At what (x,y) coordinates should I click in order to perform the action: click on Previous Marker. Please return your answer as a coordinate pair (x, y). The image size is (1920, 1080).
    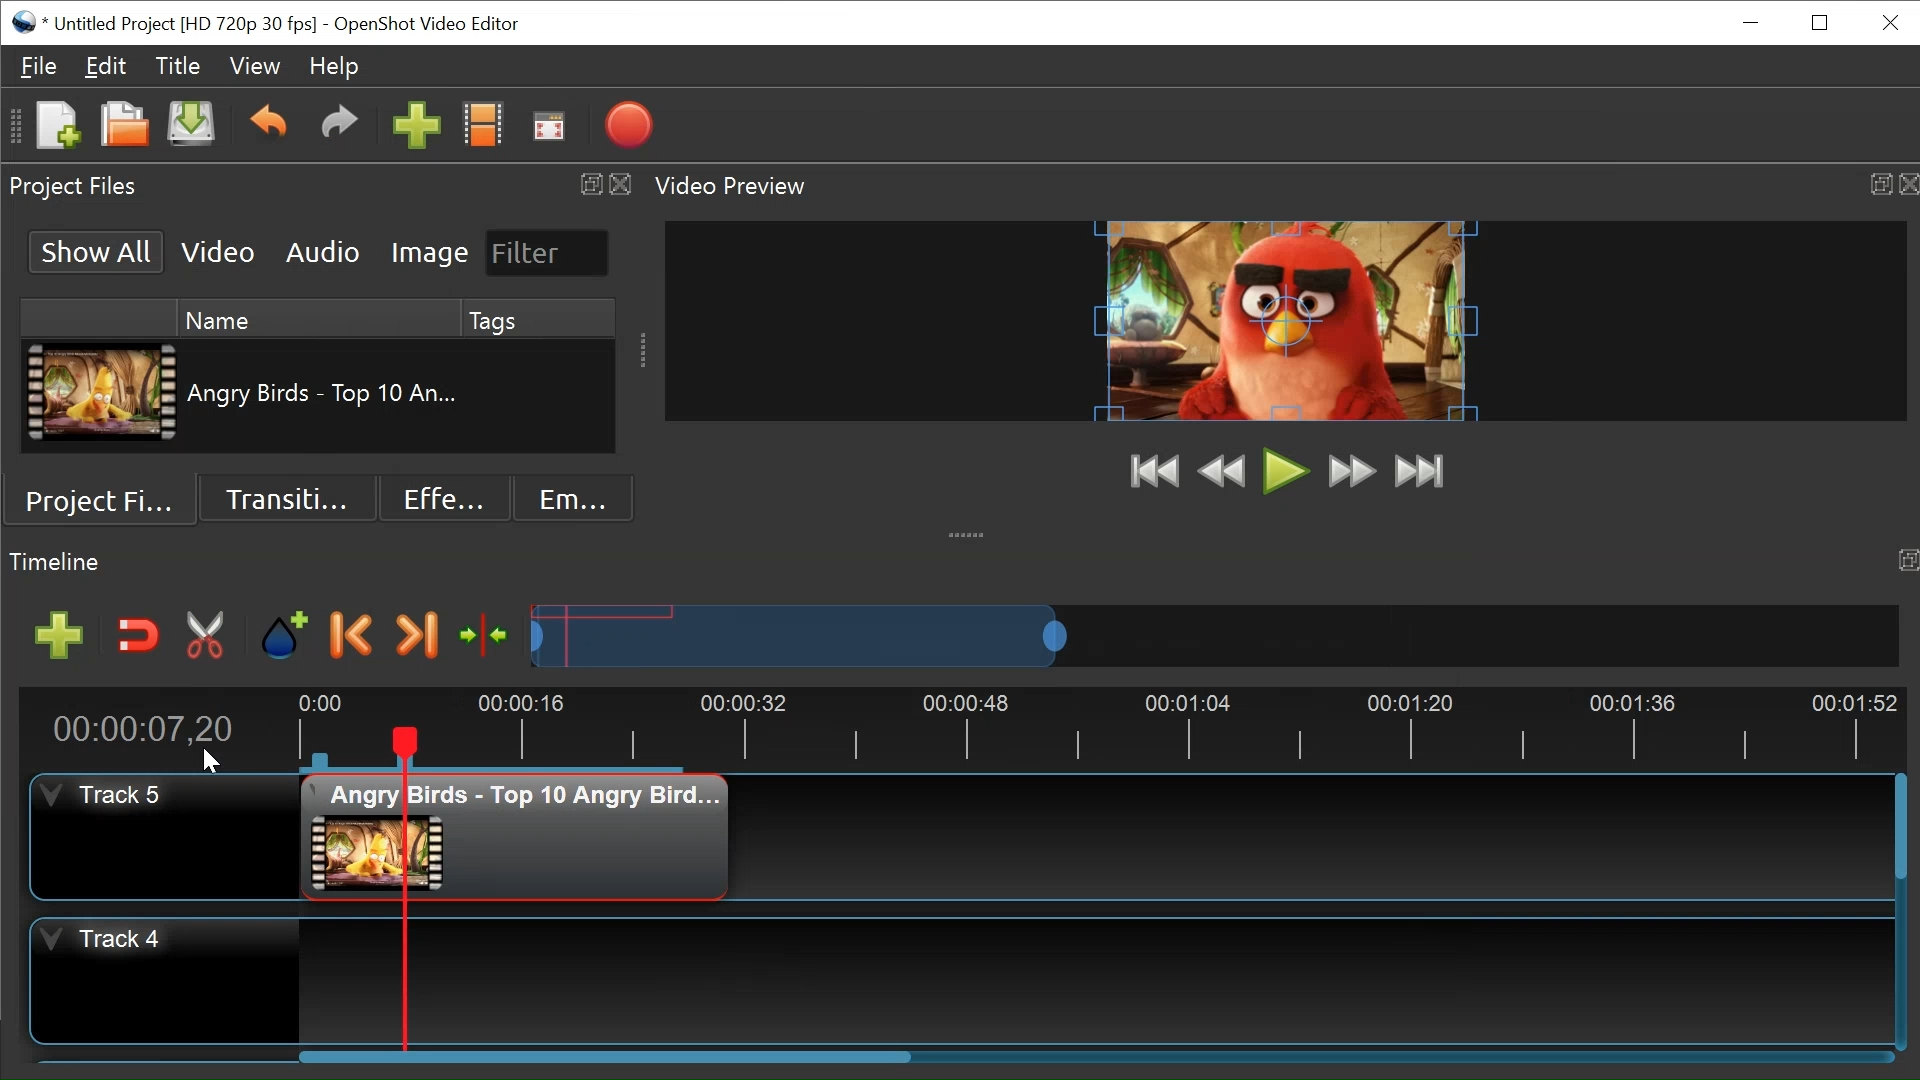
    Looking at the image, I should click on (350, 635).